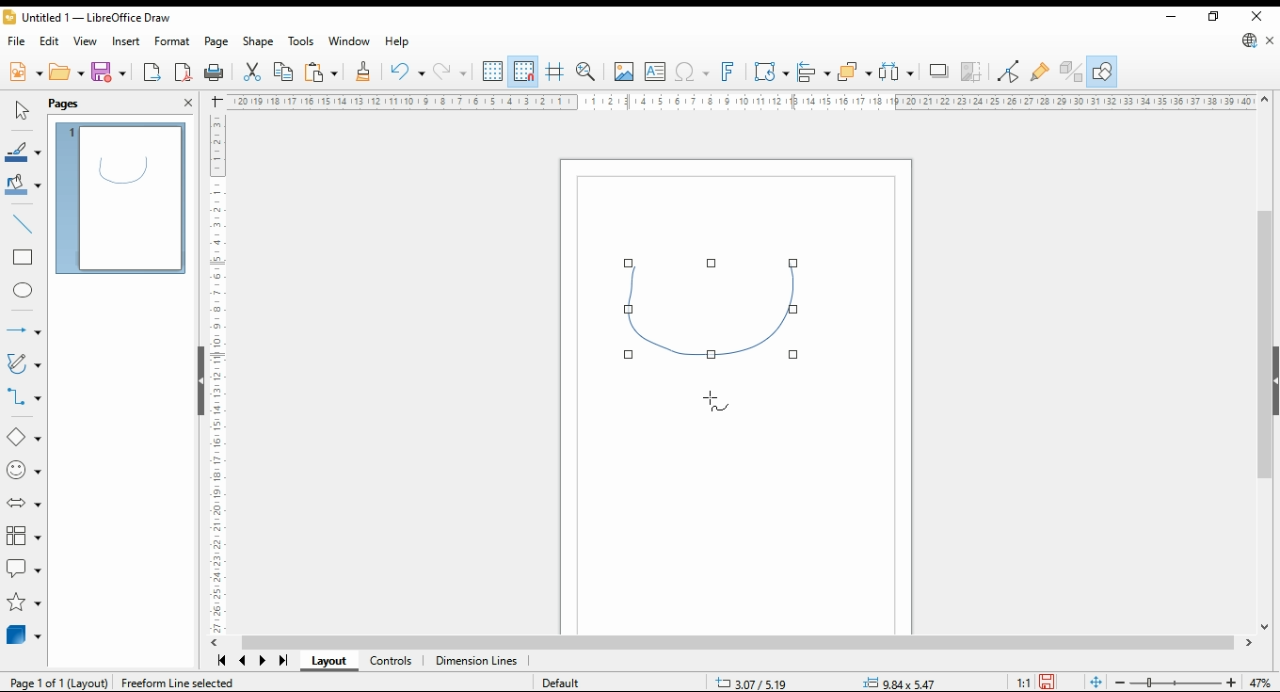 The width and height of the screenshot is (1280, 692). What do you see at coordinates (1215, 16) in the screenshot?
I see `restore` at bounding box center [1215, 16].